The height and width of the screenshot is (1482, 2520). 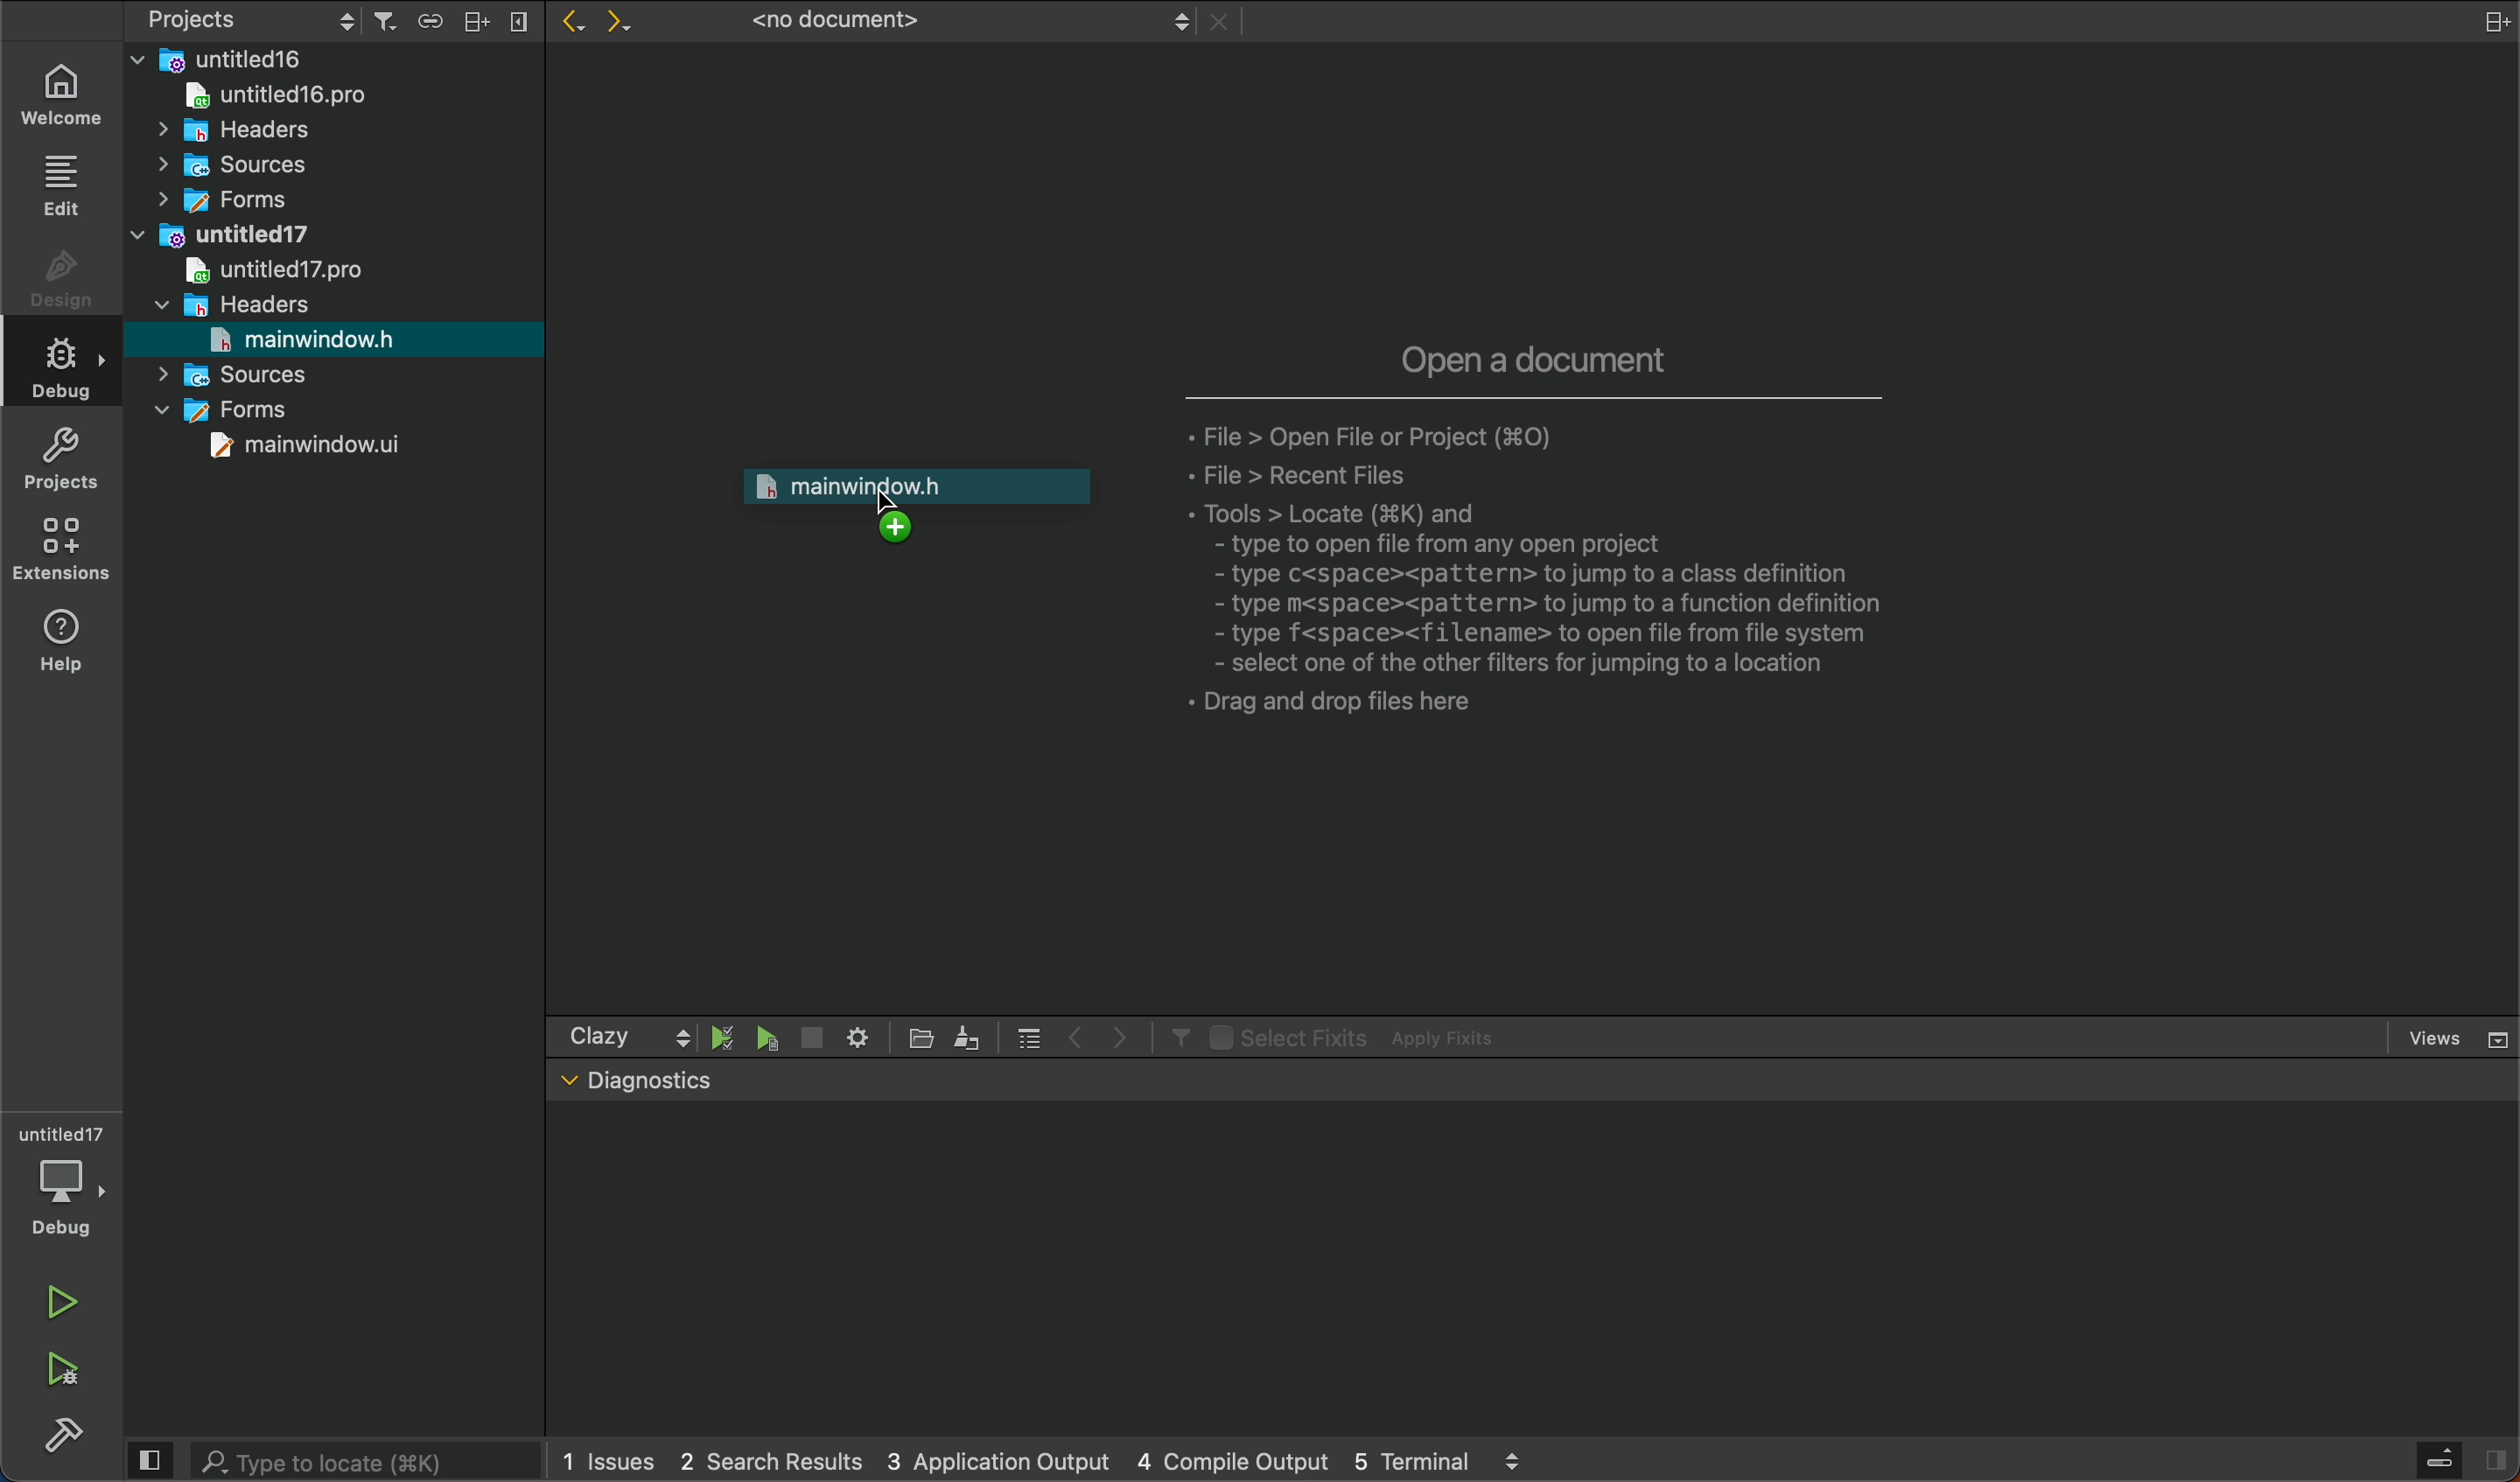 What do you see at coordinates (1533, 1269) in the screenshot?
I see `terminal` at bounding box center [1533, 1269].